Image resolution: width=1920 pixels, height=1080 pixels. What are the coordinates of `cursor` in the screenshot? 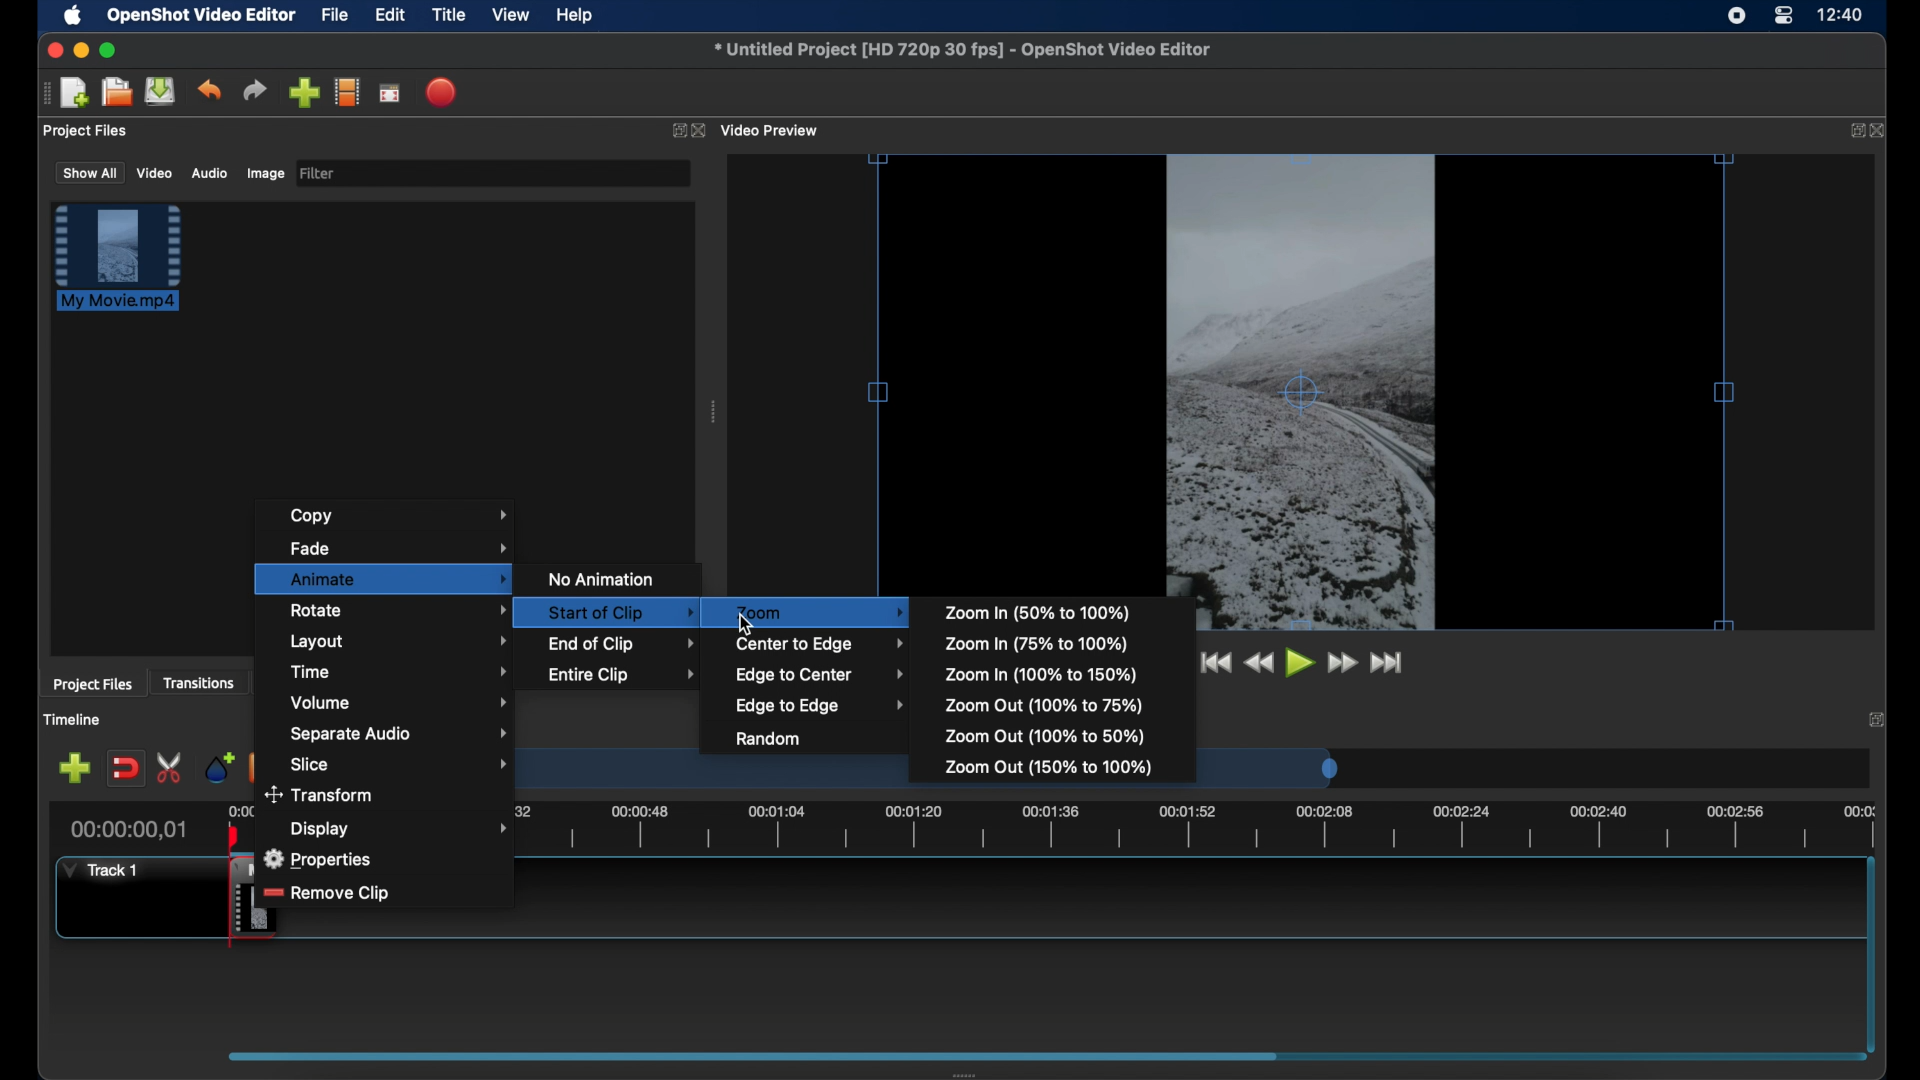 It's located at (746, 621).